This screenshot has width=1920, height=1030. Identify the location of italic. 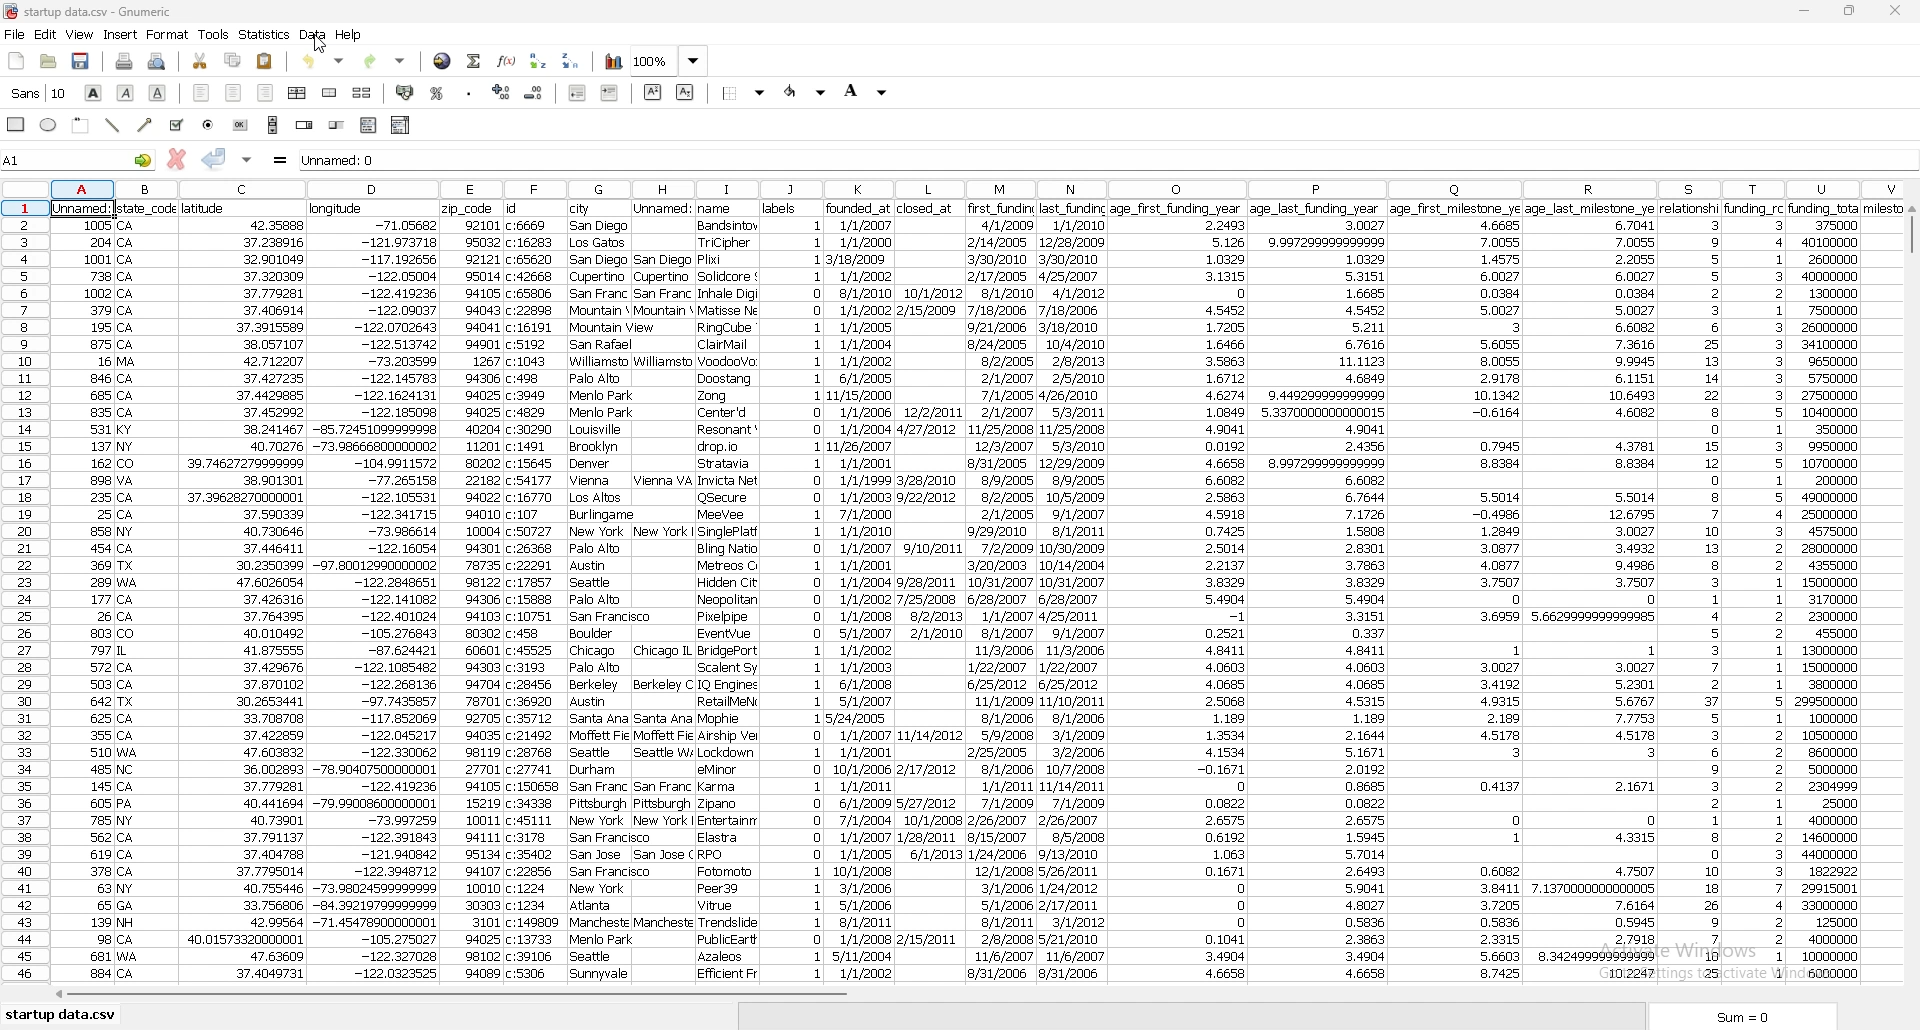
(126, 92).